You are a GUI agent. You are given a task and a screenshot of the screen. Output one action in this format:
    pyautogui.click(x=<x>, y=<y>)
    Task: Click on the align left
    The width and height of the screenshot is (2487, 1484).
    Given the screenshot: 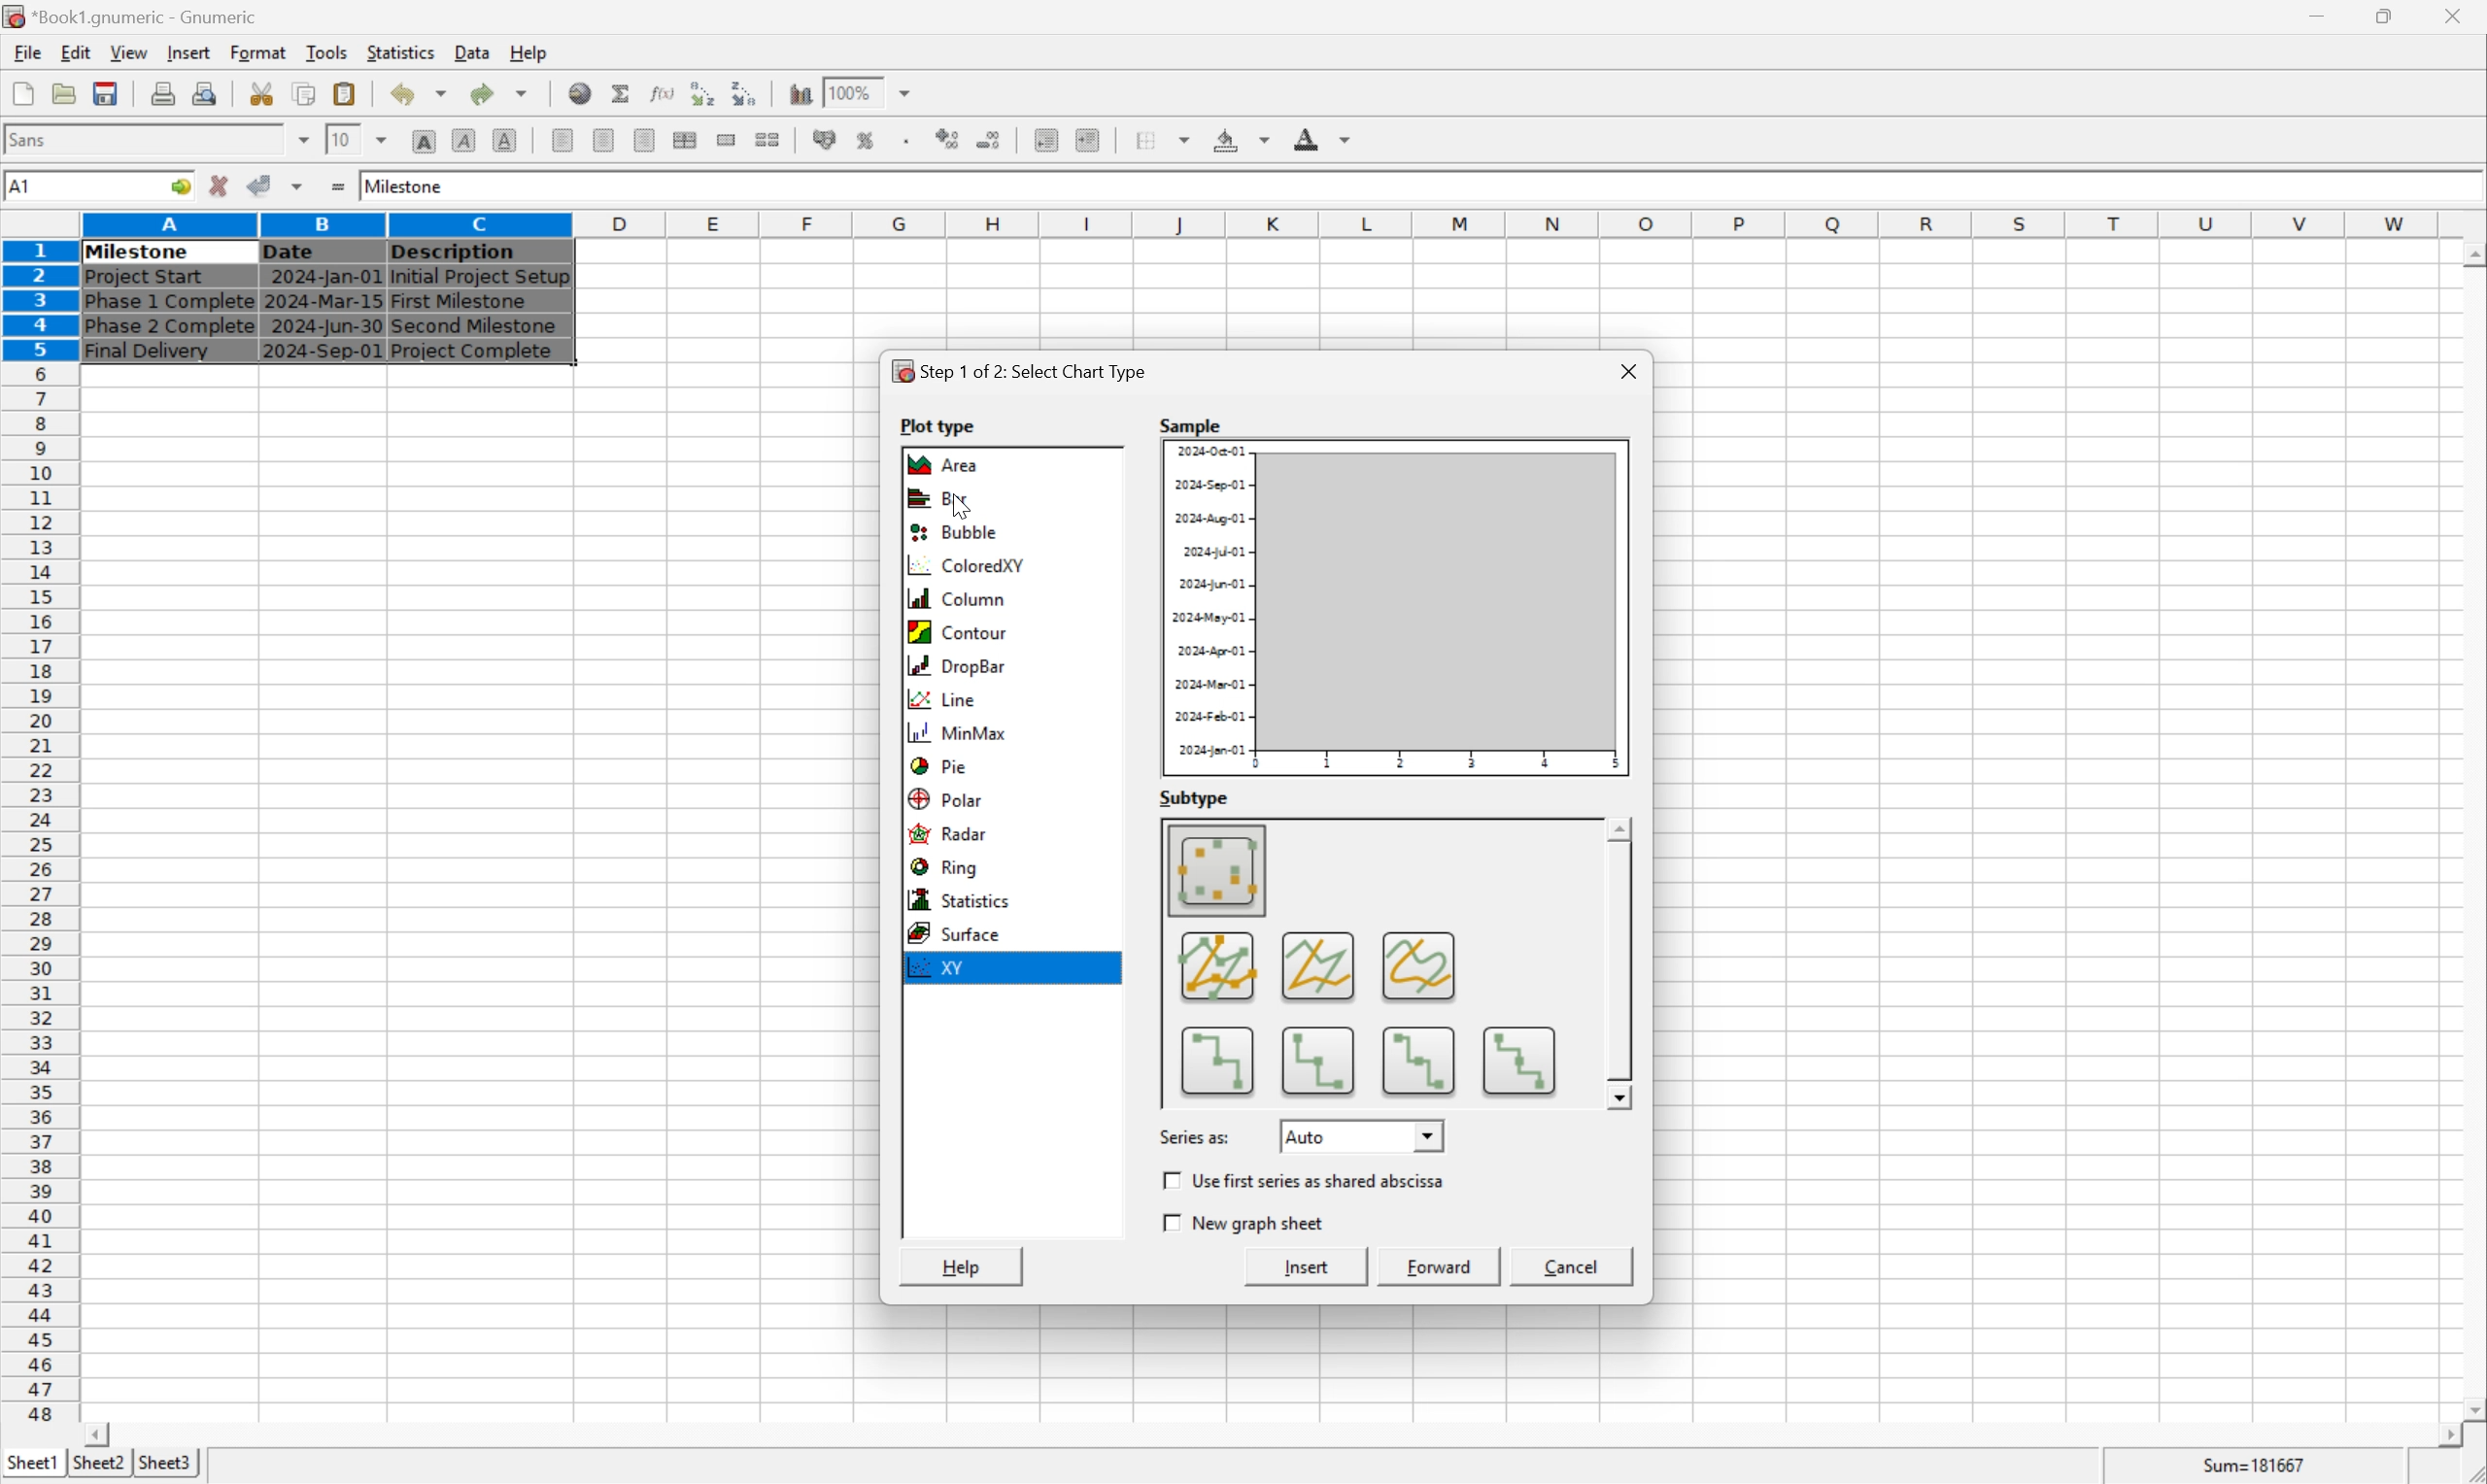 What is the action you would take?
    pyautogui.click(x=564, y=141)
    